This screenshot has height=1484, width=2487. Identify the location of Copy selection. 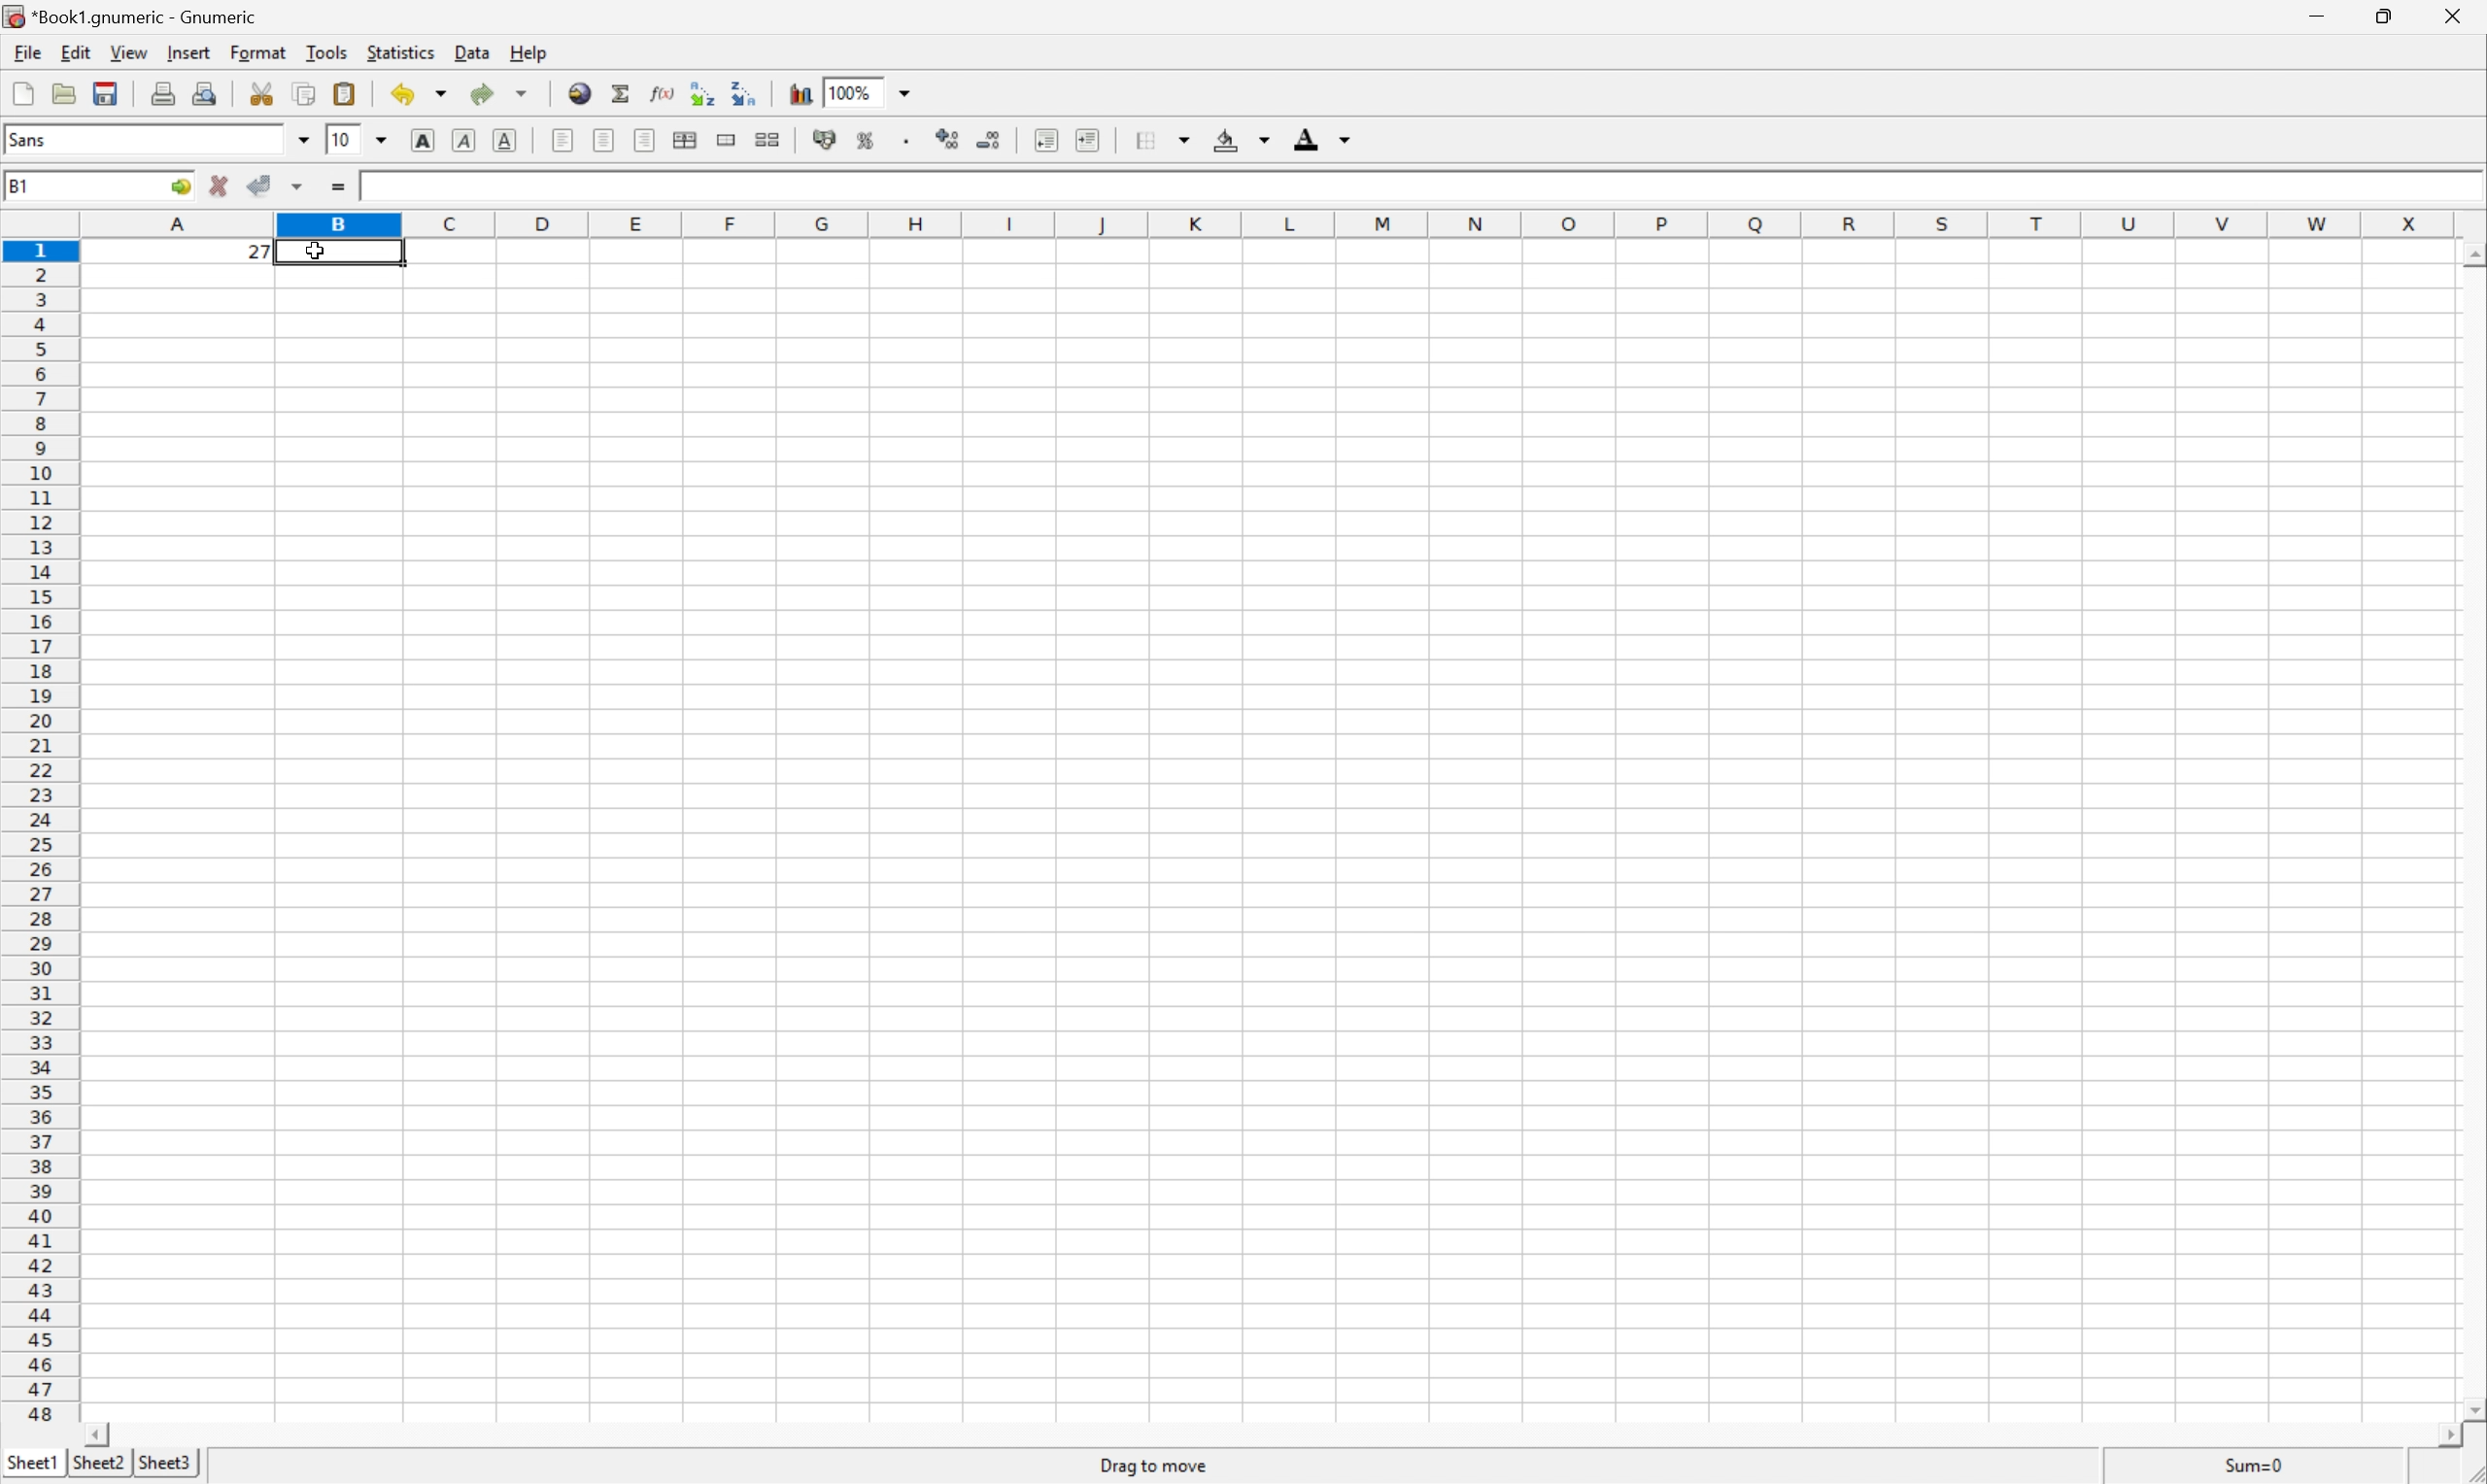
(306, 93).